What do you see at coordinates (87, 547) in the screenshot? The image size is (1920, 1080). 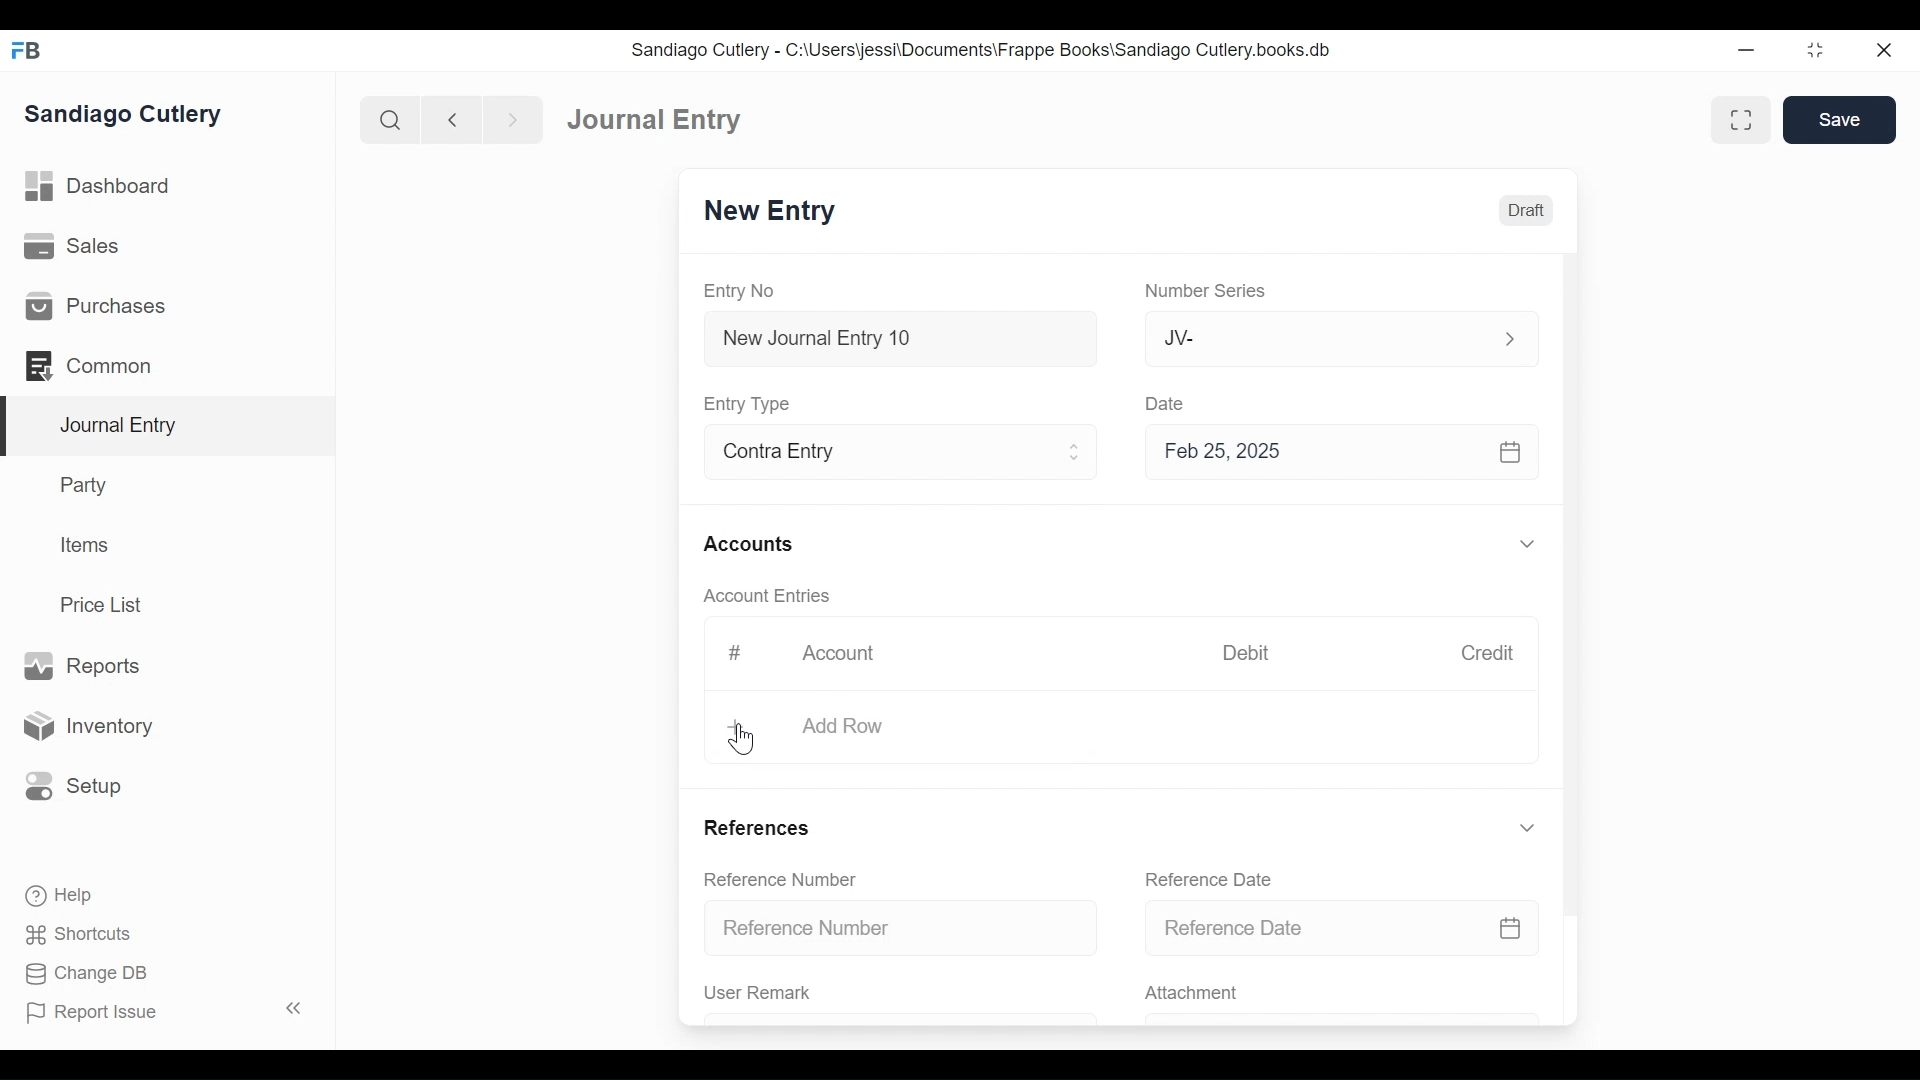 I see `Items` at bounding box center [87, 547].